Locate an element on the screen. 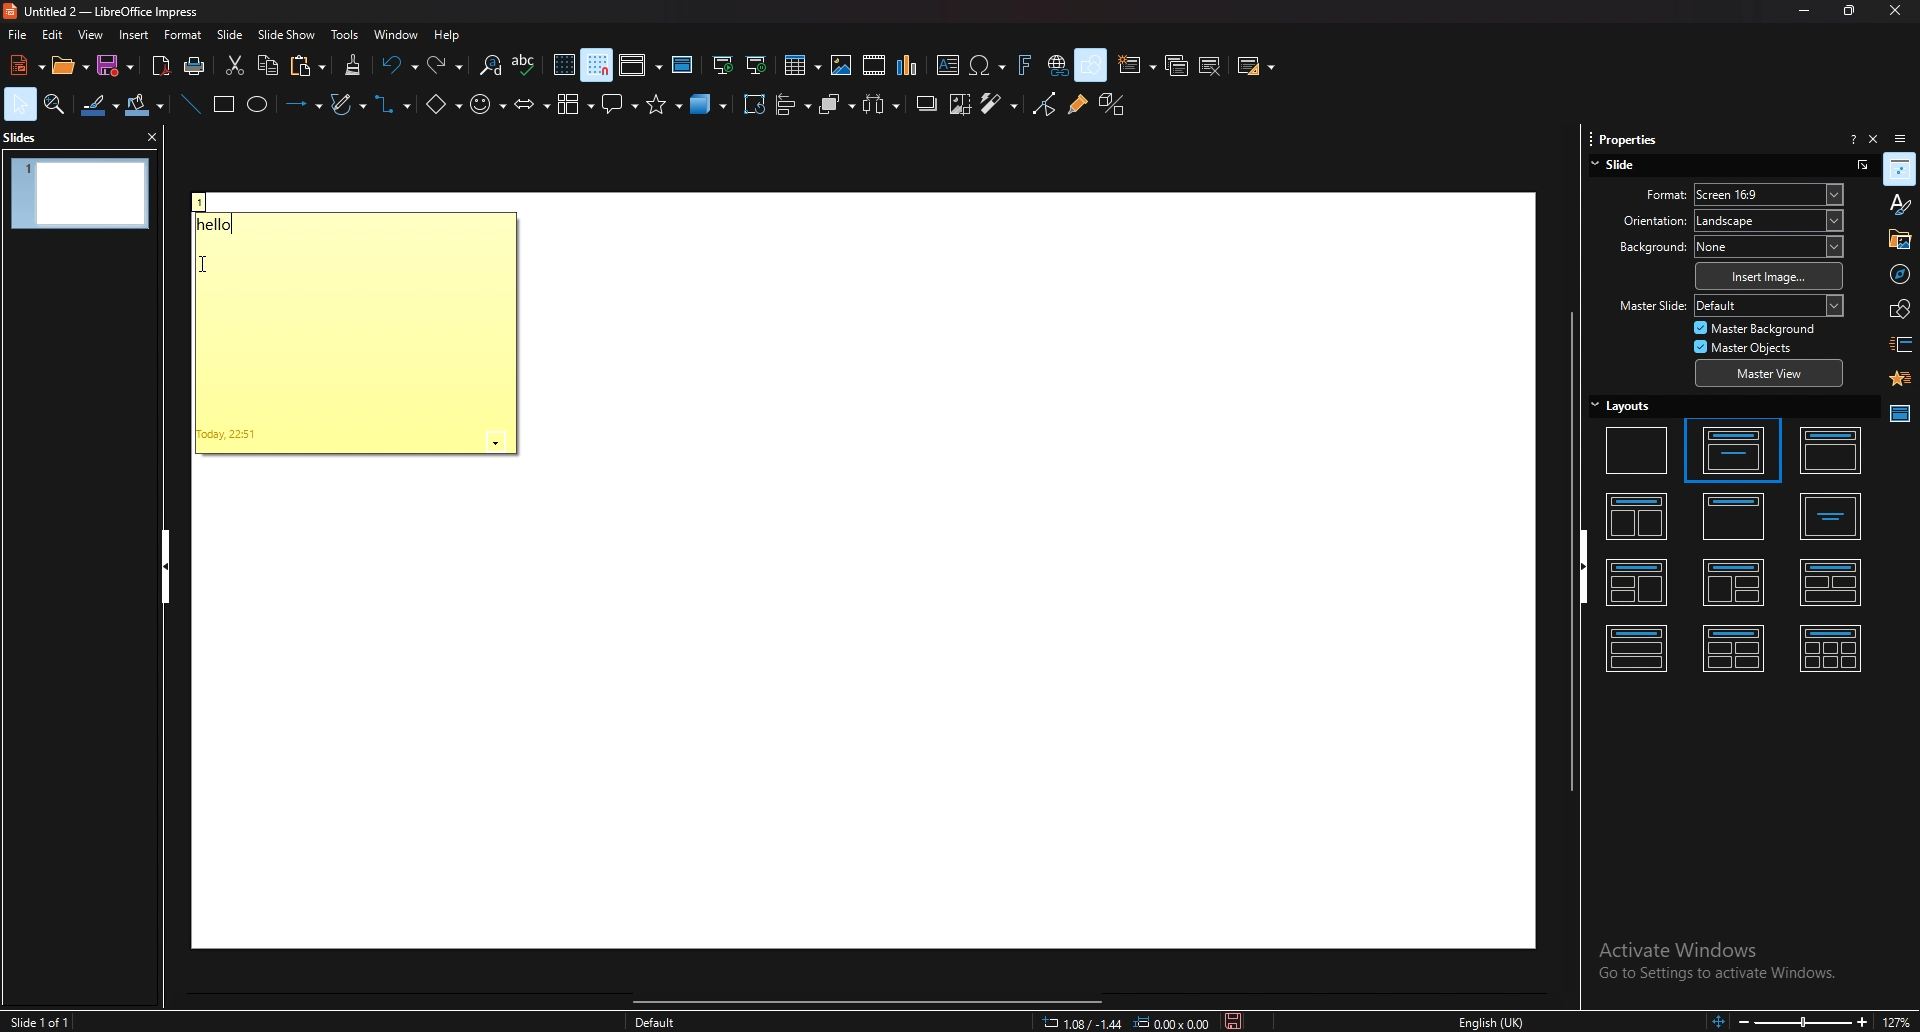 The height and width of the screenshot is (1032, 1920). help is located at coordinates (448, 35).